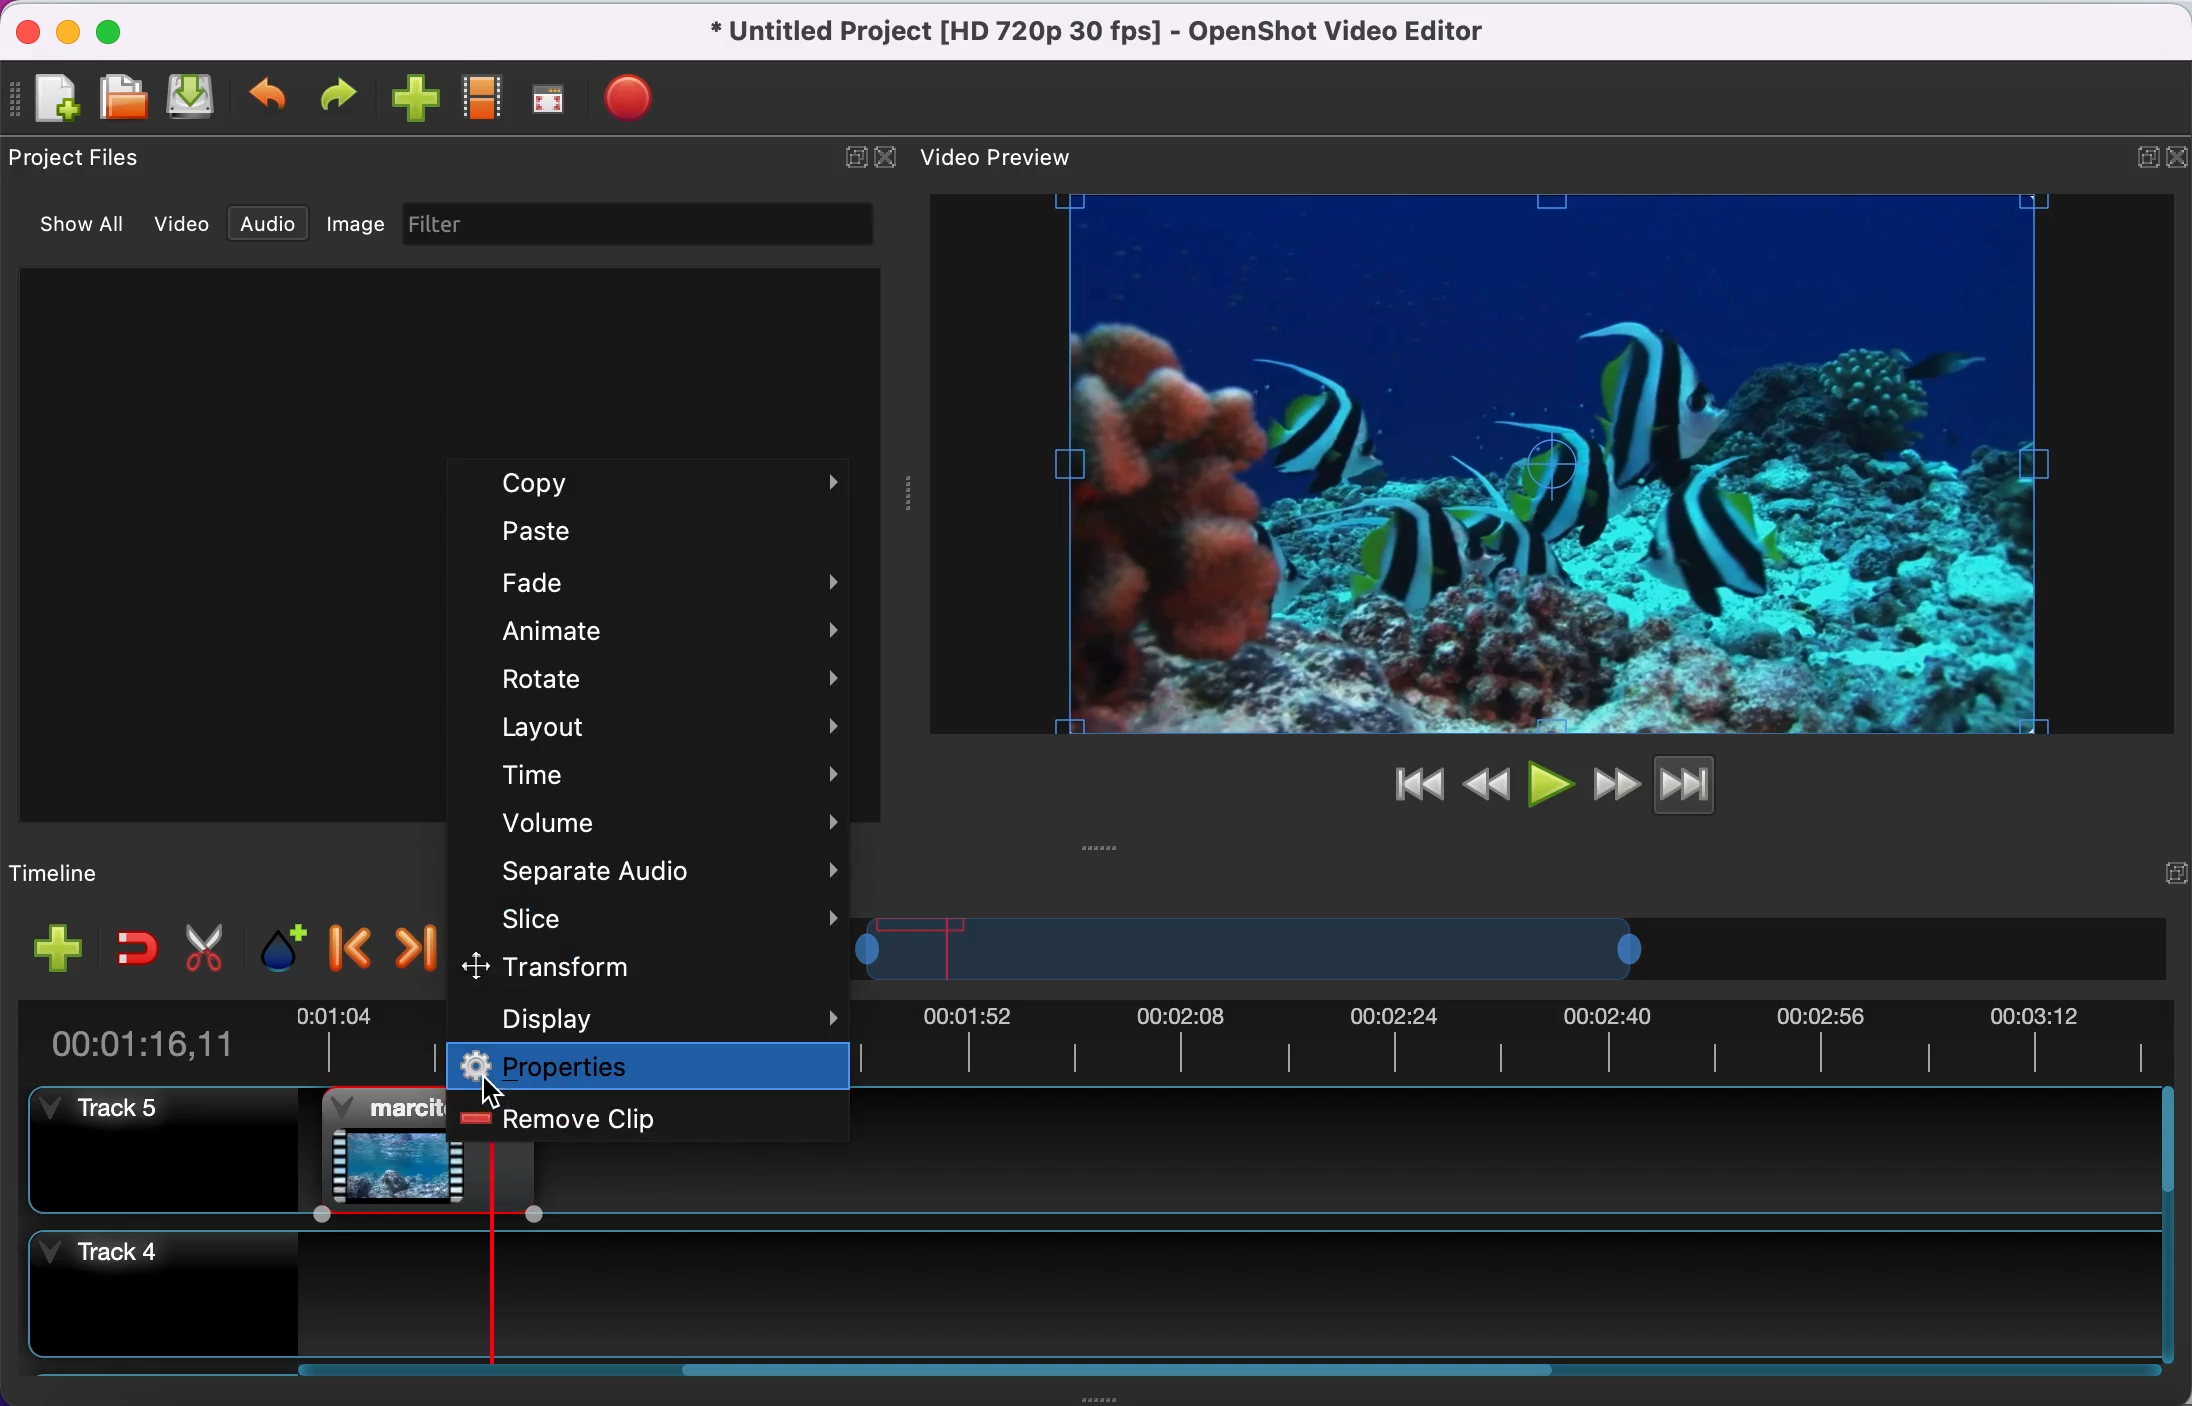  I want to click on undo, so click(271, 99).